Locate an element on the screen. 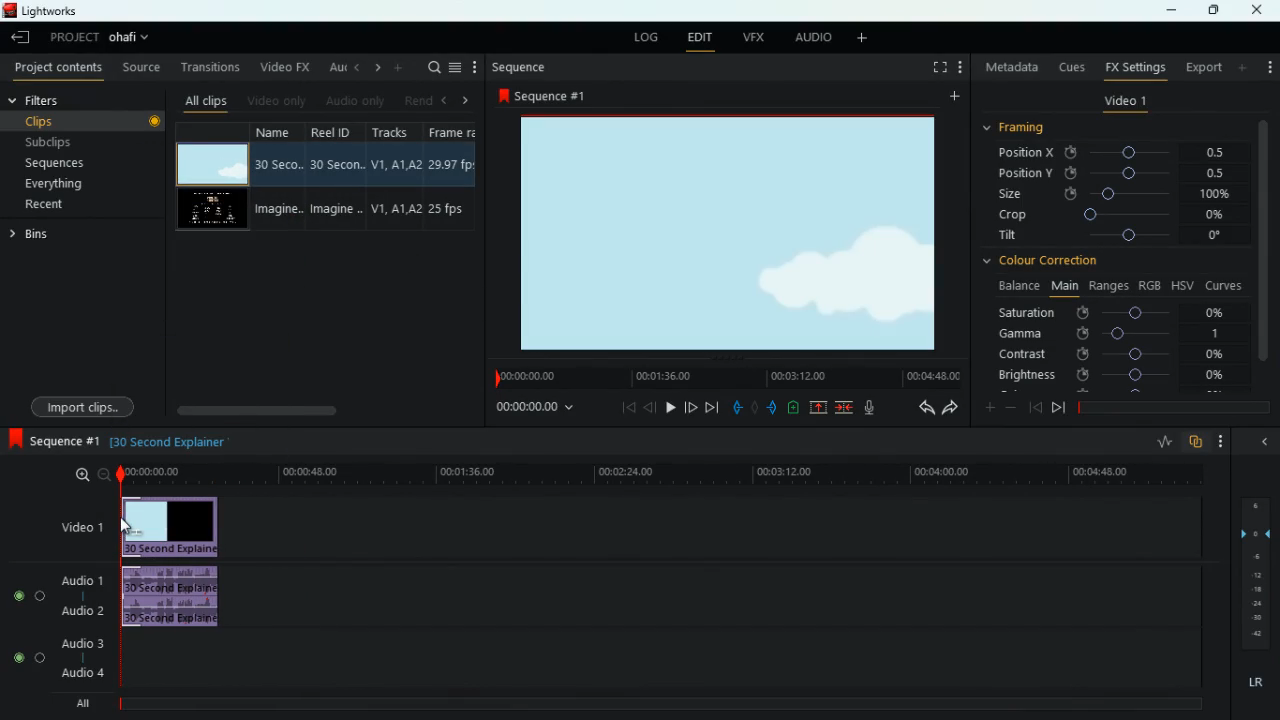 This screenshot has height=720, width=1280. V1, A1, A2 is located at coordinates (396, 210).